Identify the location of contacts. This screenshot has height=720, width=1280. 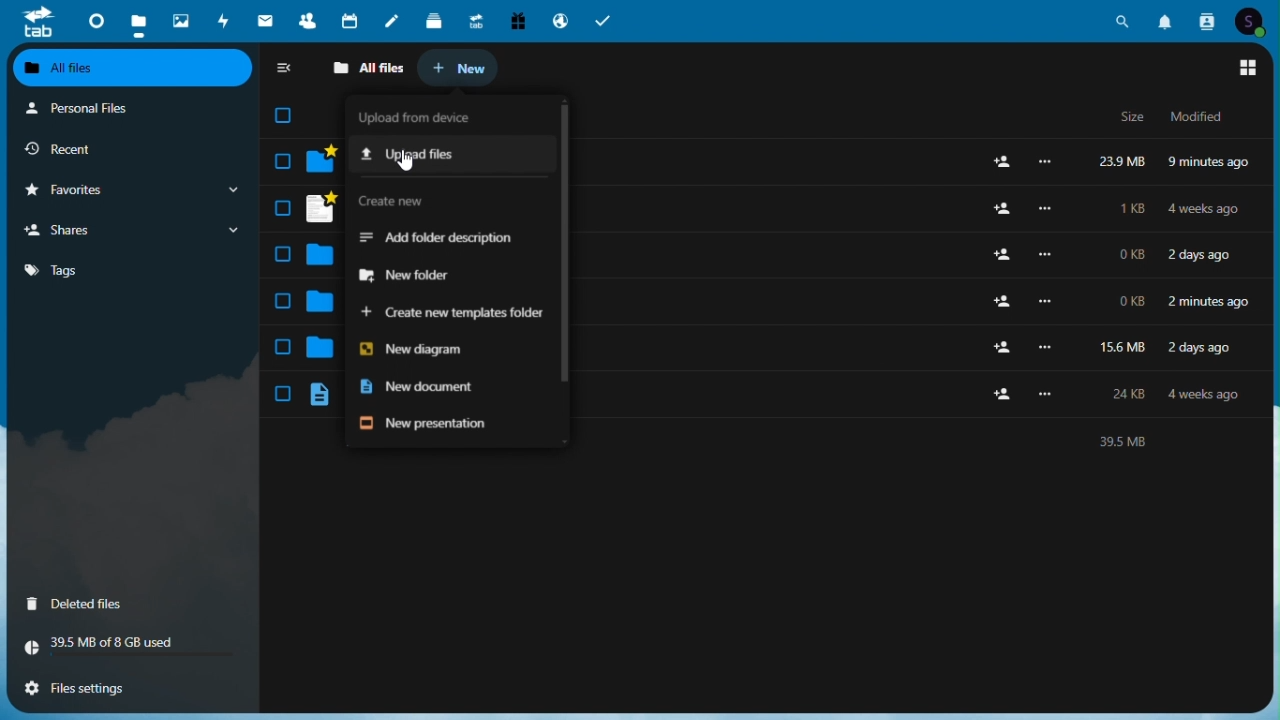
(1210, 19).